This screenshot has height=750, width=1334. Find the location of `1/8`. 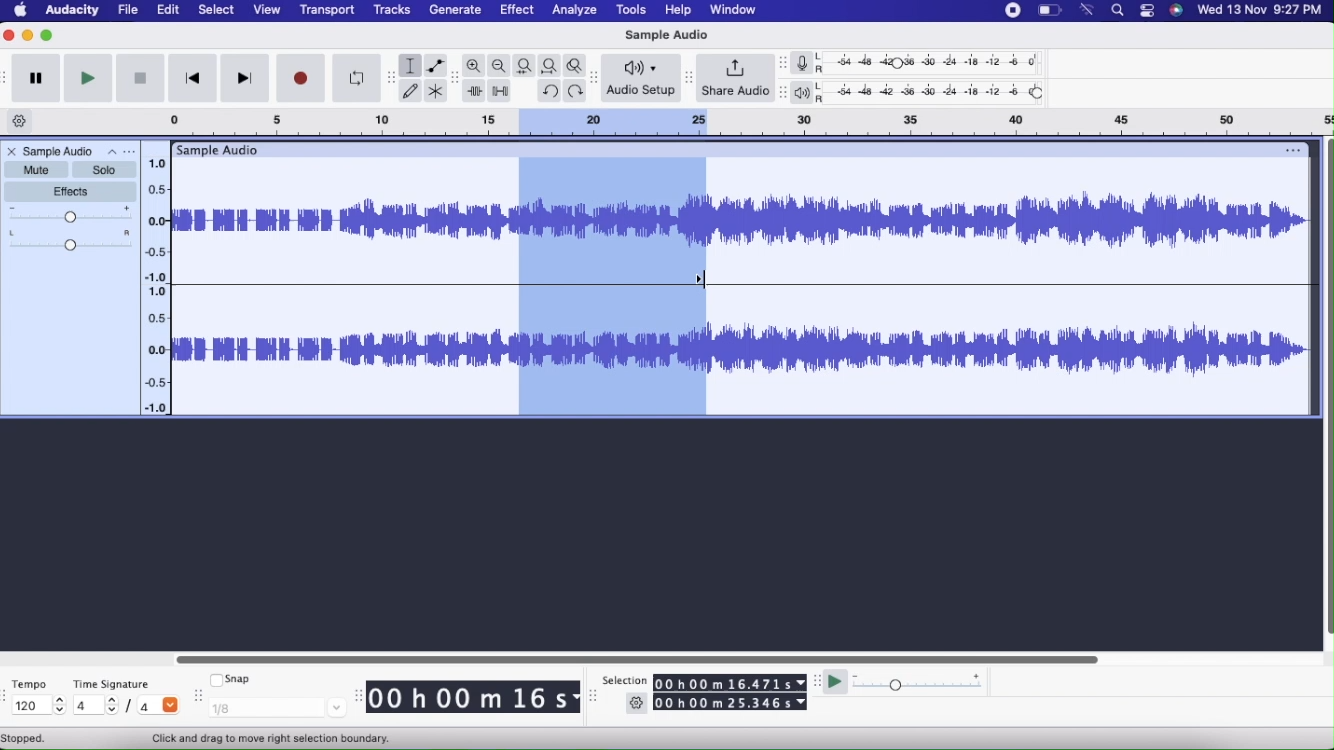

1/8 is located at coordinates (278, 707).